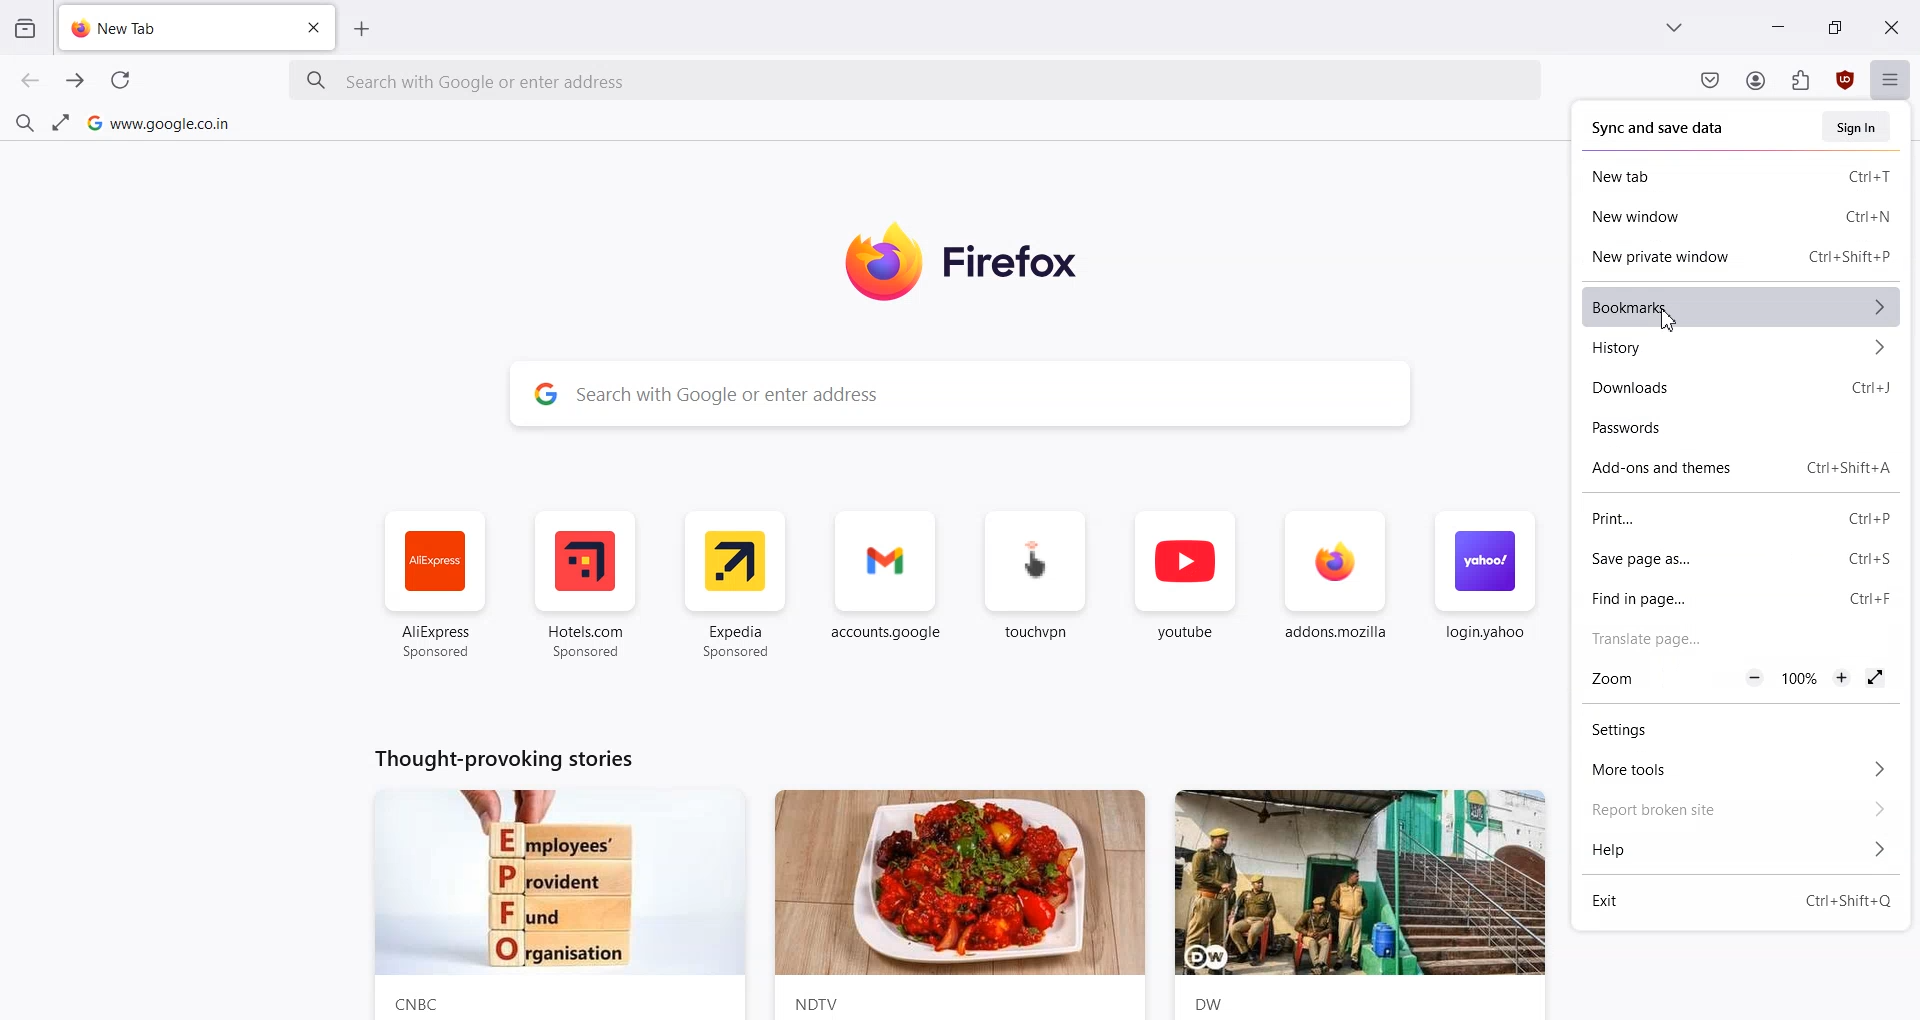 The width and height of the screenshot is (1920, 1020). Describe the element at coordinates (888, 586) in the screenshot. I see `account.google` at that location.